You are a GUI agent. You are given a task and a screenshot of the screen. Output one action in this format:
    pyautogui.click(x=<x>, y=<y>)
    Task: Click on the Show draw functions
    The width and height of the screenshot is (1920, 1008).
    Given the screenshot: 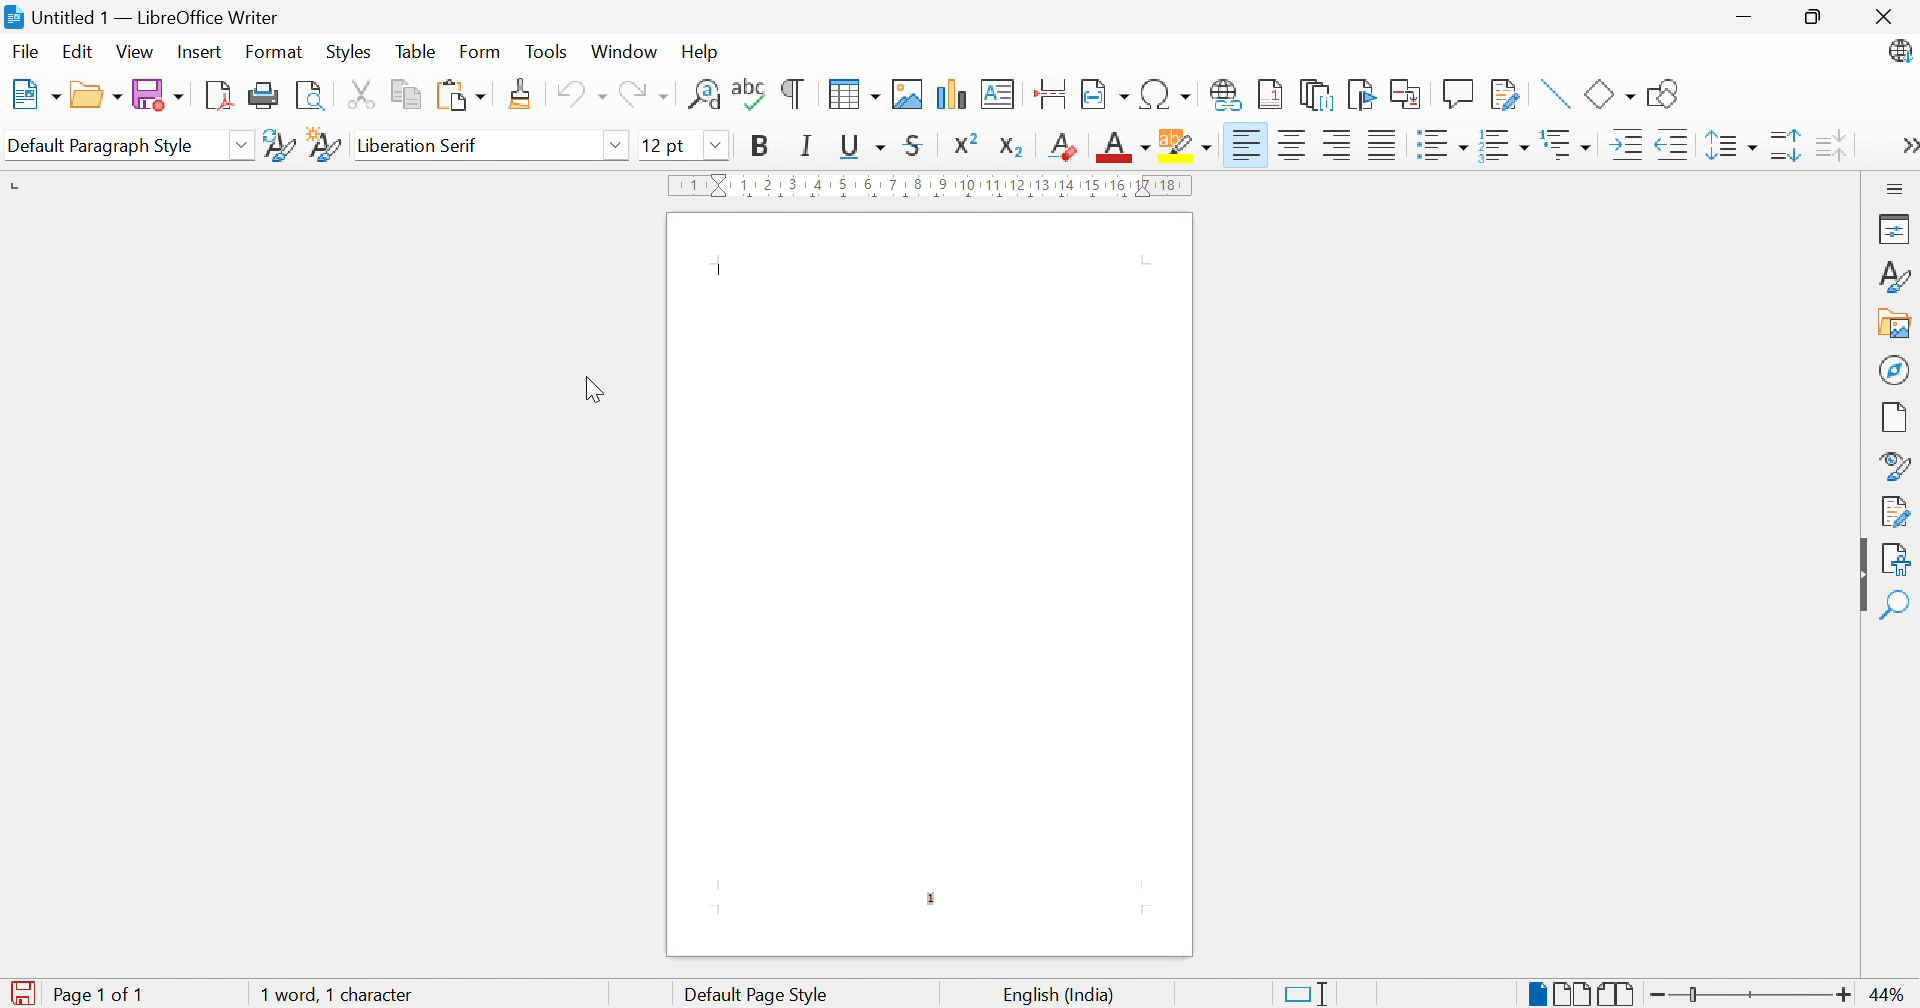 What is the action you would take?
    pyautogui.click(x=1663, y=93)
    